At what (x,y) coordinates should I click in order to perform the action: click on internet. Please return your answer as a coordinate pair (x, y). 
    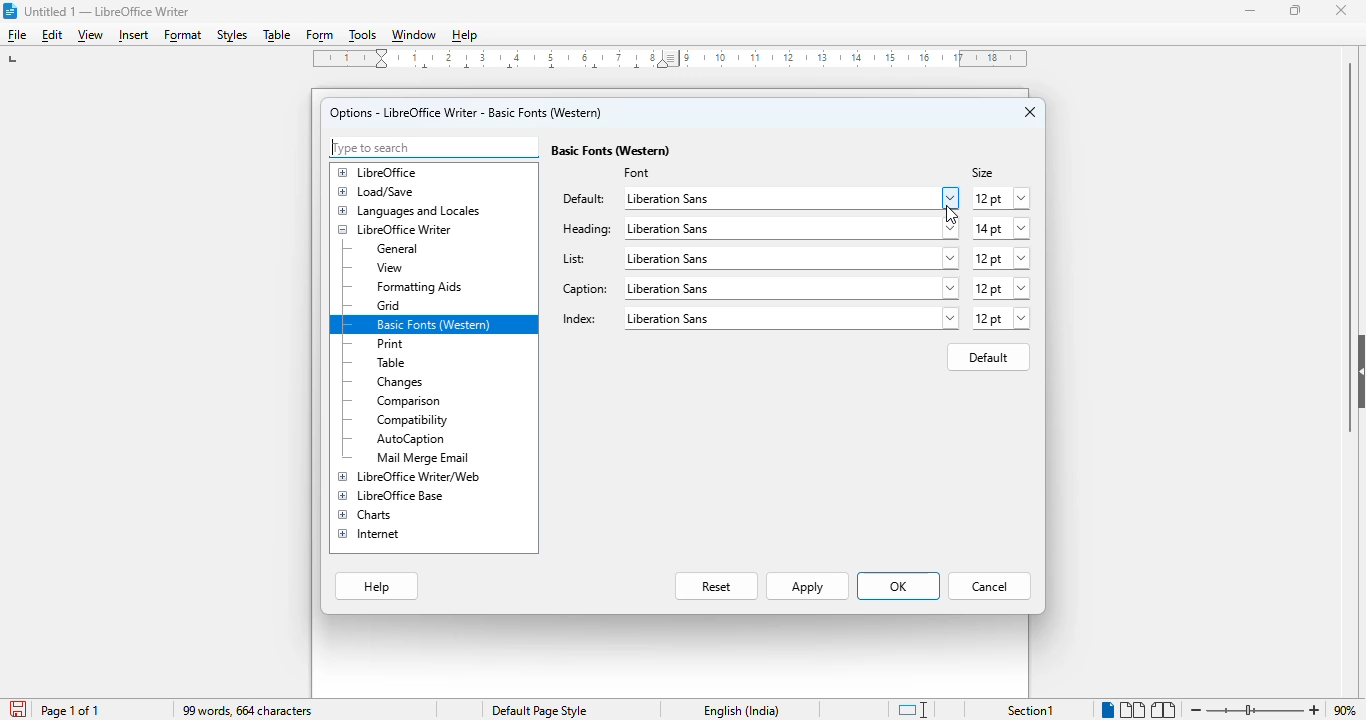
    Looking at the image, I should click on (368, 533).